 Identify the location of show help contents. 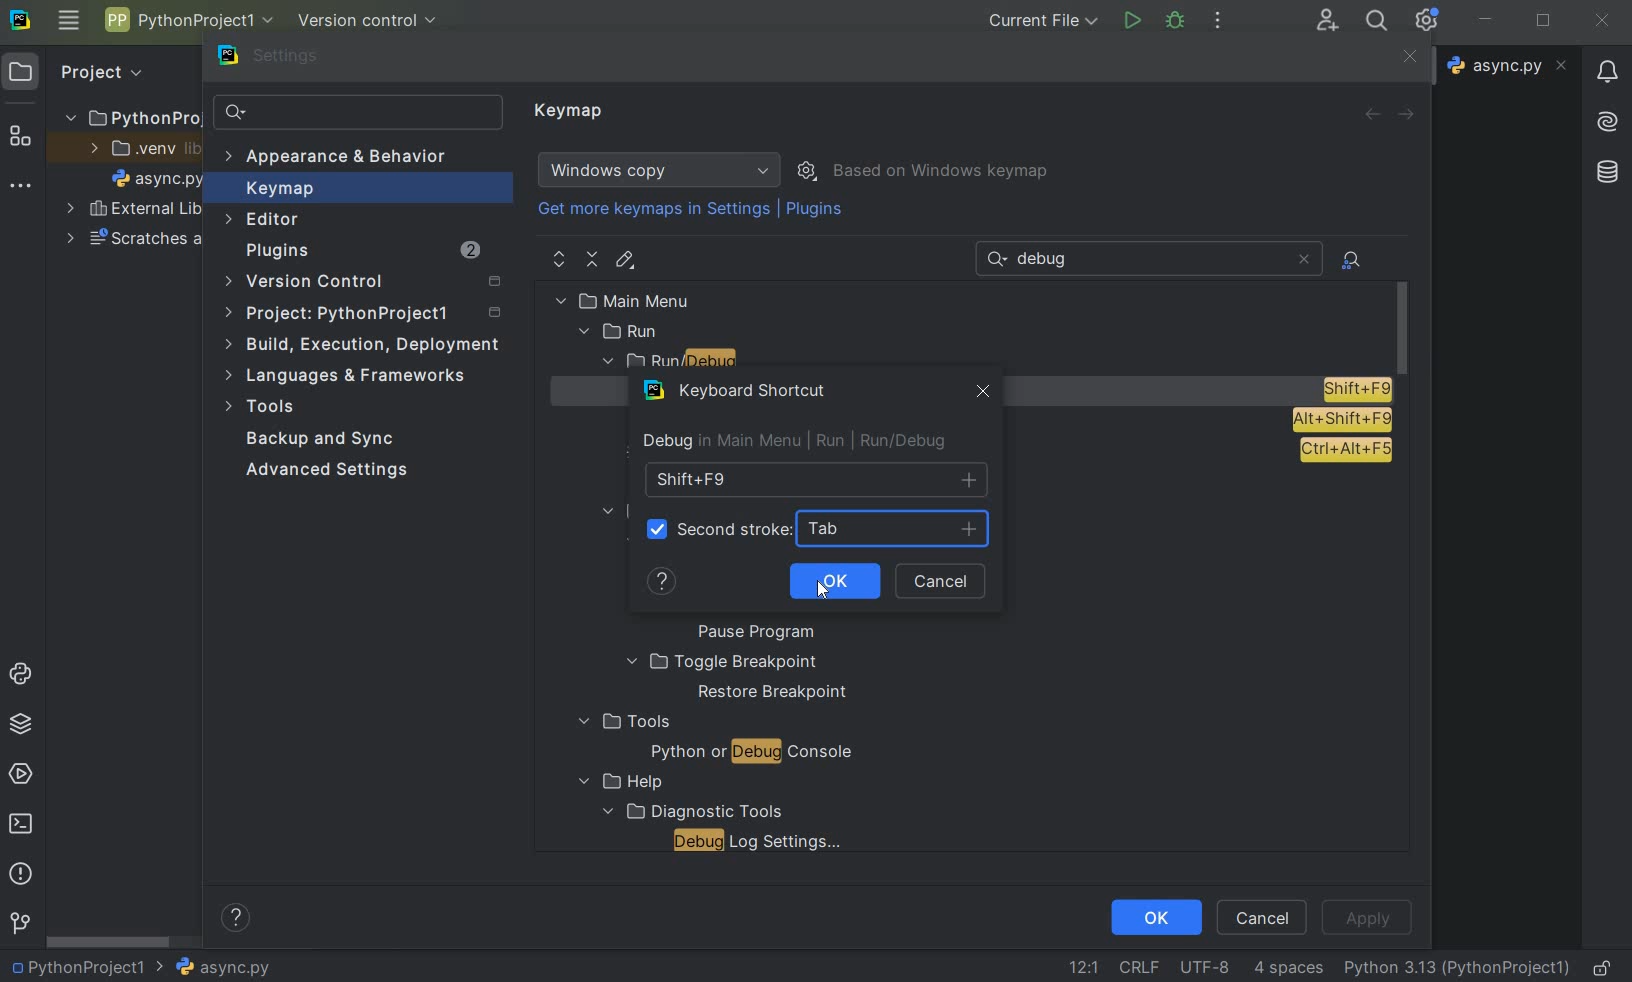
(236, 921).